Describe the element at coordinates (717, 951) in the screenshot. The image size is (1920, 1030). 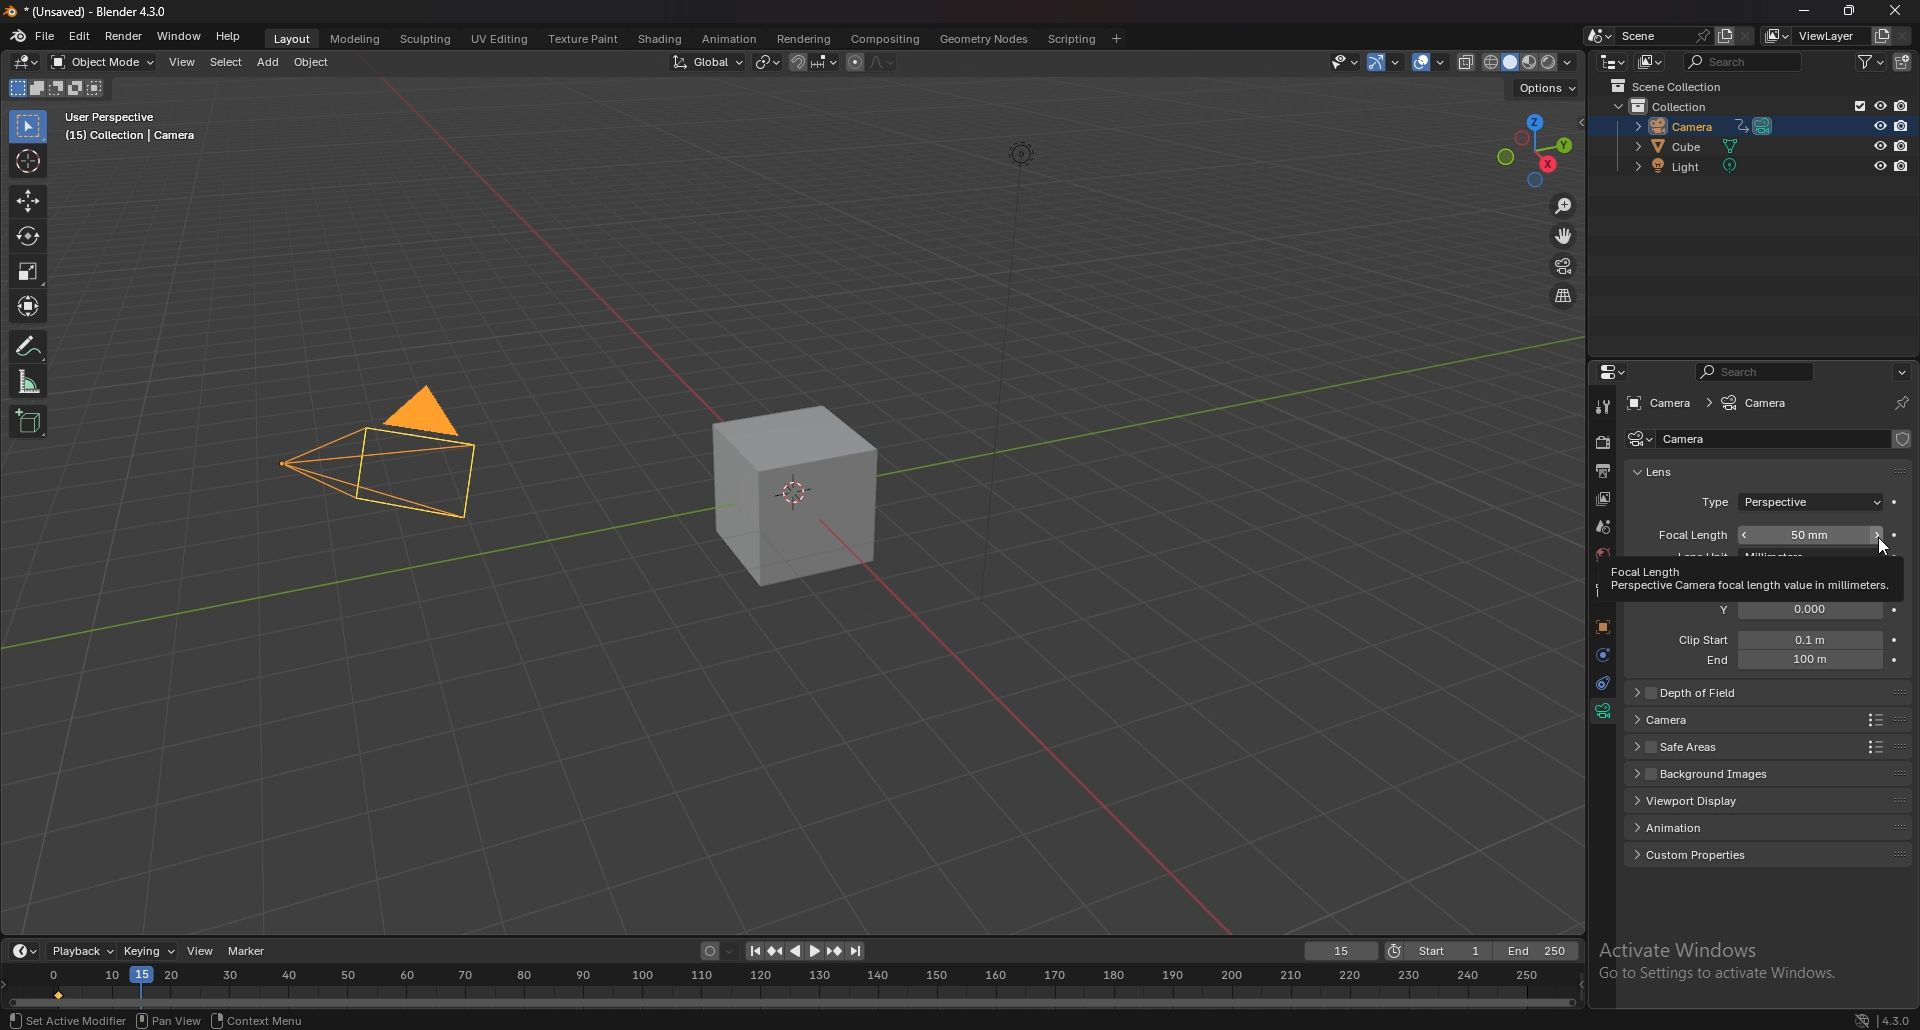
I see `auto keying` at that location.